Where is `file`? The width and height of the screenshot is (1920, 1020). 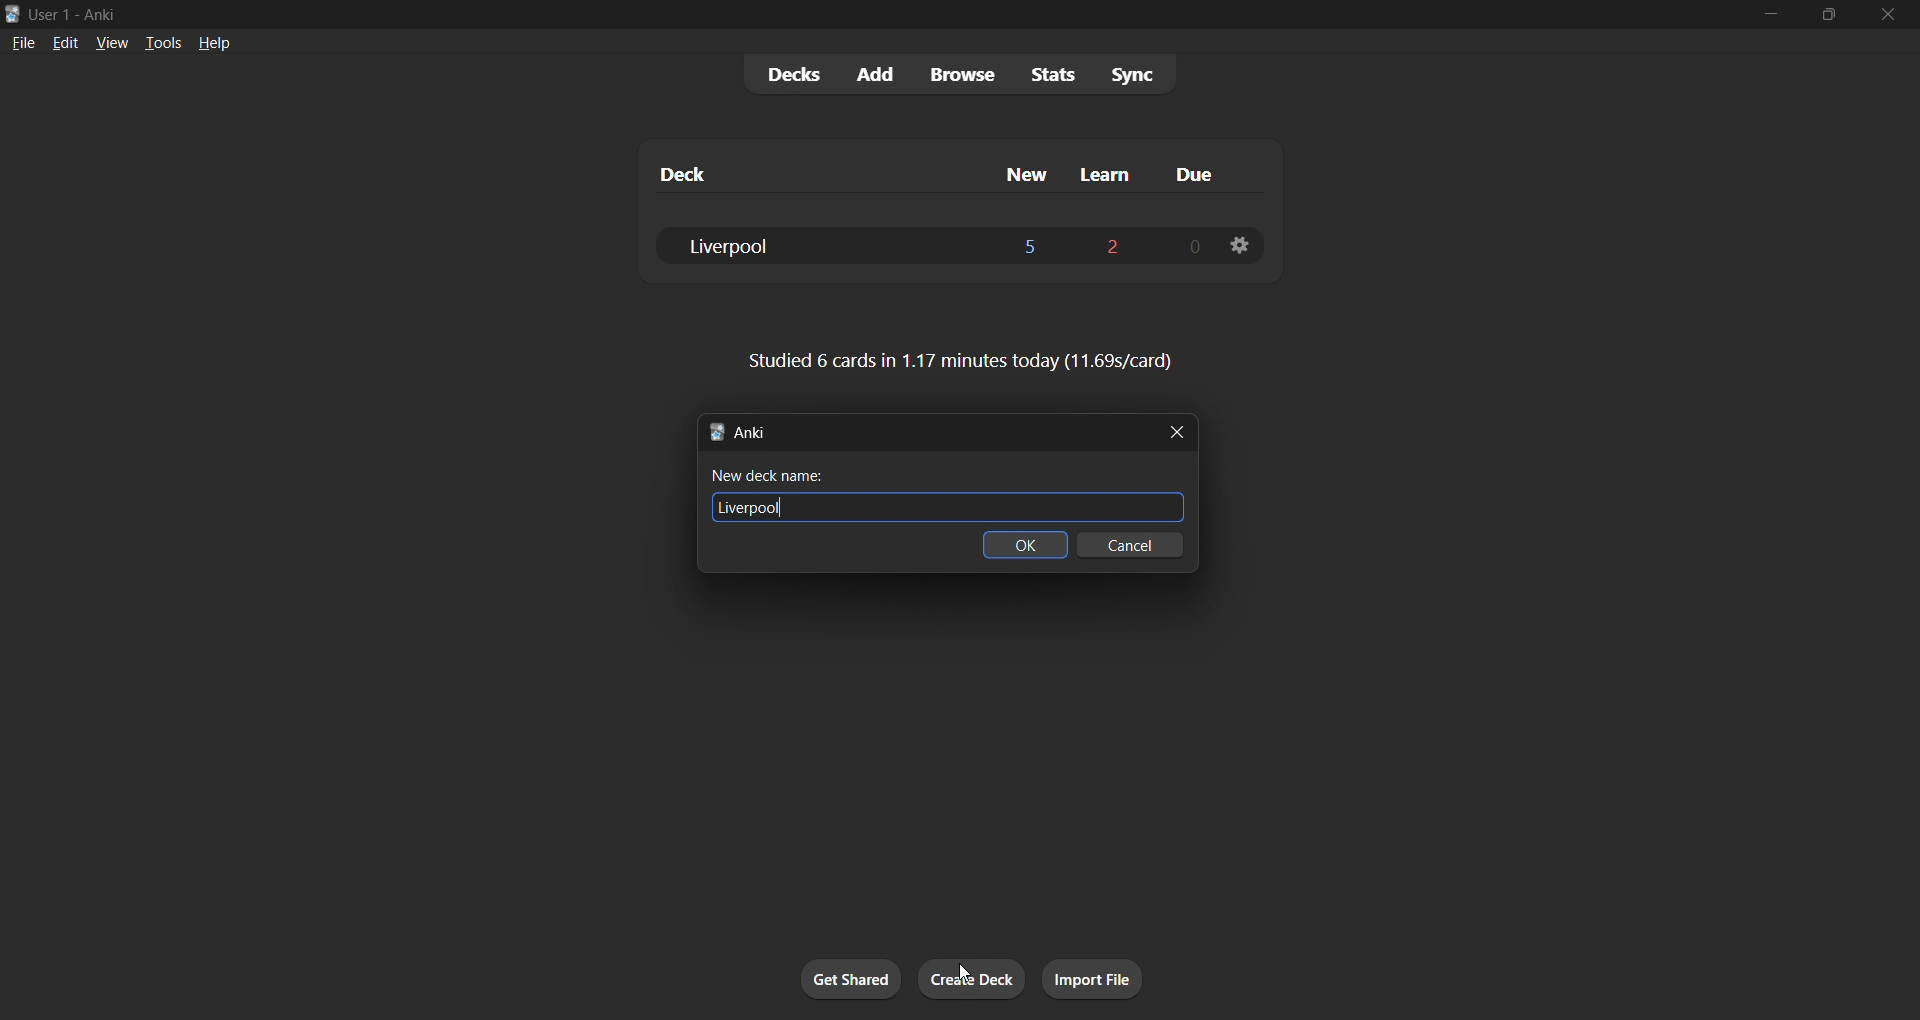
file is located at coordinates (18, 47).